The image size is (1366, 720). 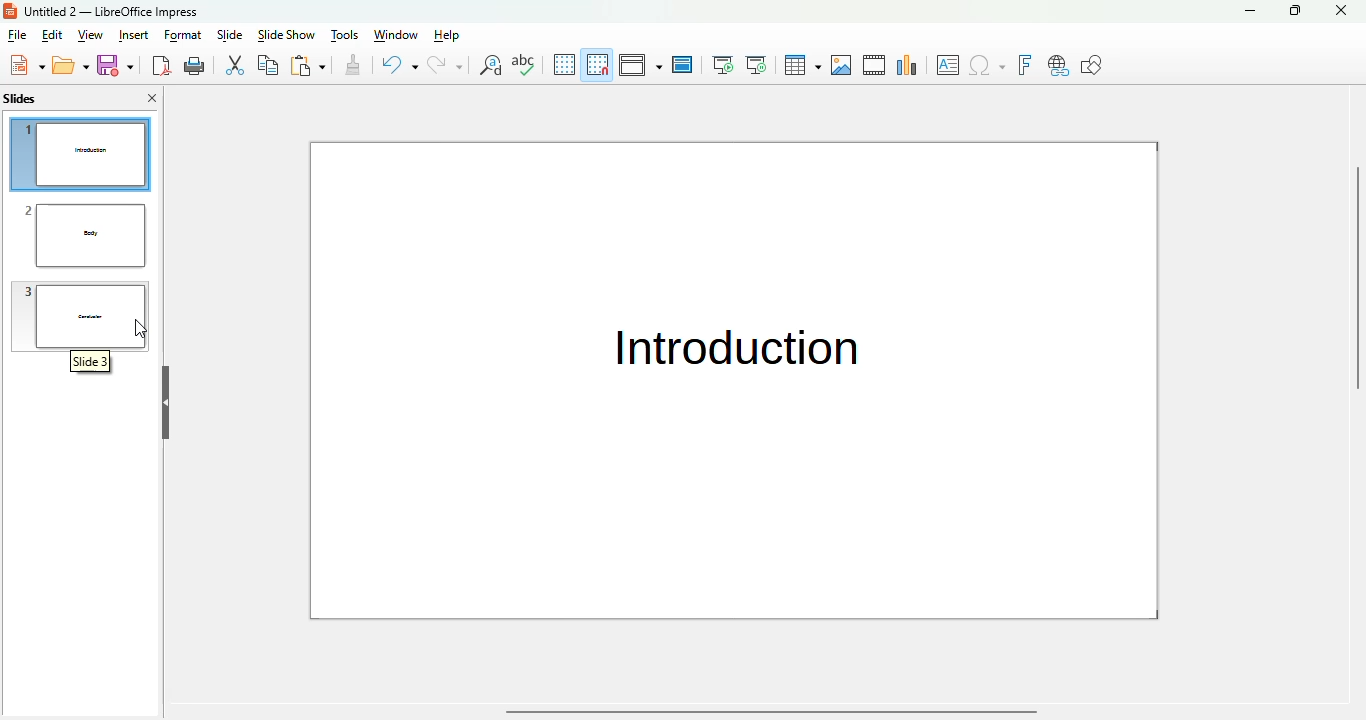 I want to click on slide, so click(x=230, y=35).